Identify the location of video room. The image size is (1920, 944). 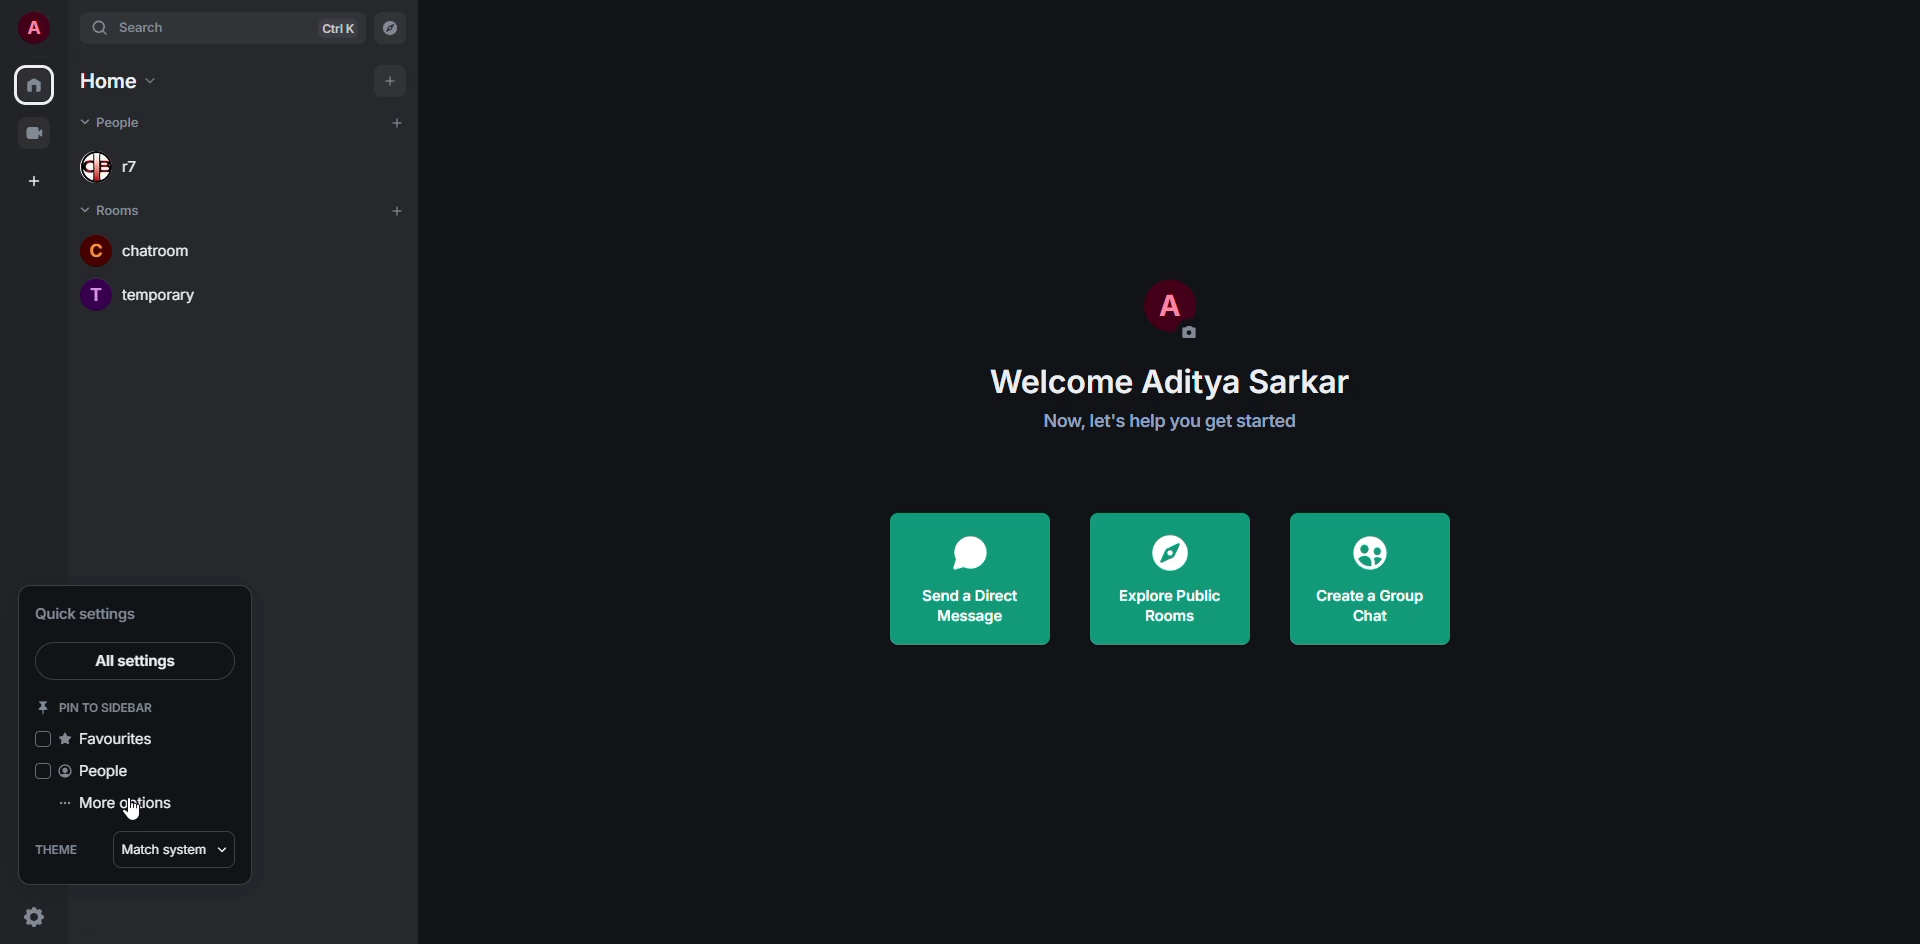
(36, 134).